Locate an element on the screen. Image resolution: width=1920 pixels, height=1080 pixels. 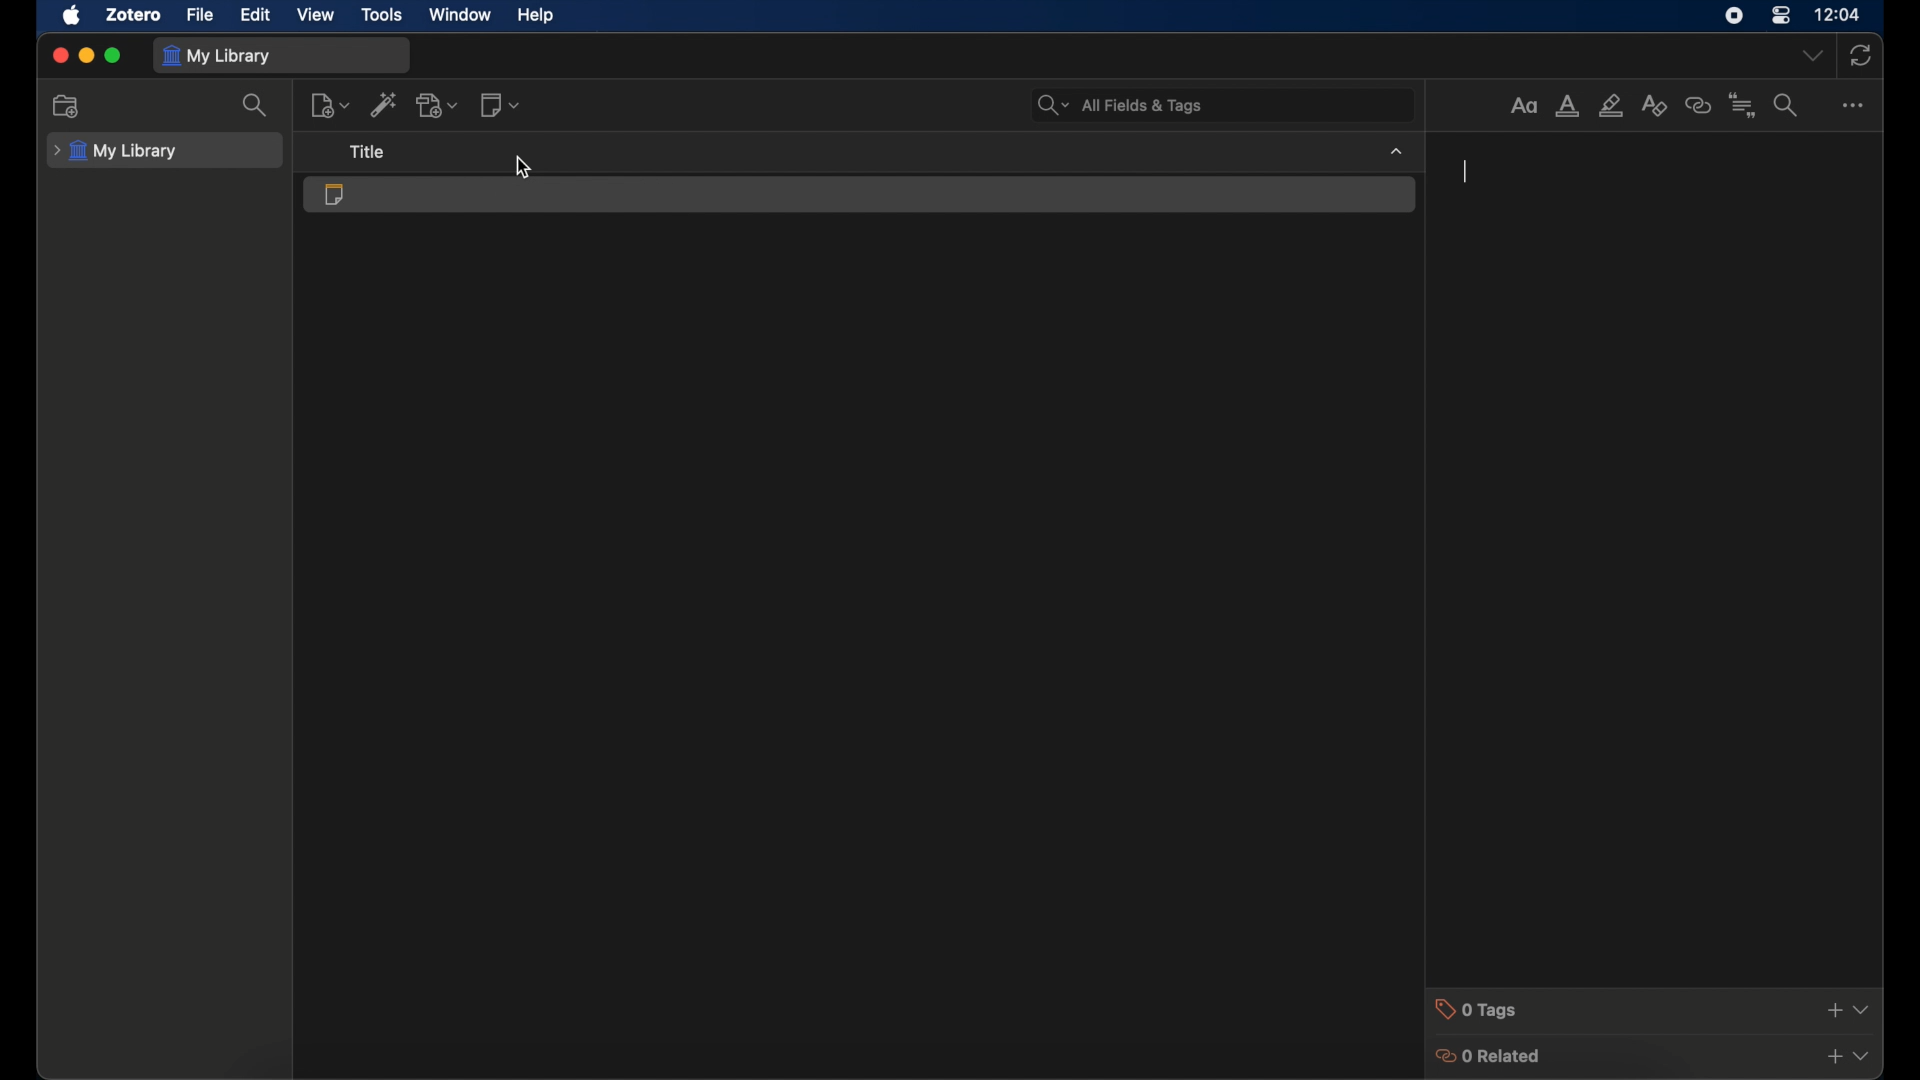
sync is located at coordinates (1861, 57).